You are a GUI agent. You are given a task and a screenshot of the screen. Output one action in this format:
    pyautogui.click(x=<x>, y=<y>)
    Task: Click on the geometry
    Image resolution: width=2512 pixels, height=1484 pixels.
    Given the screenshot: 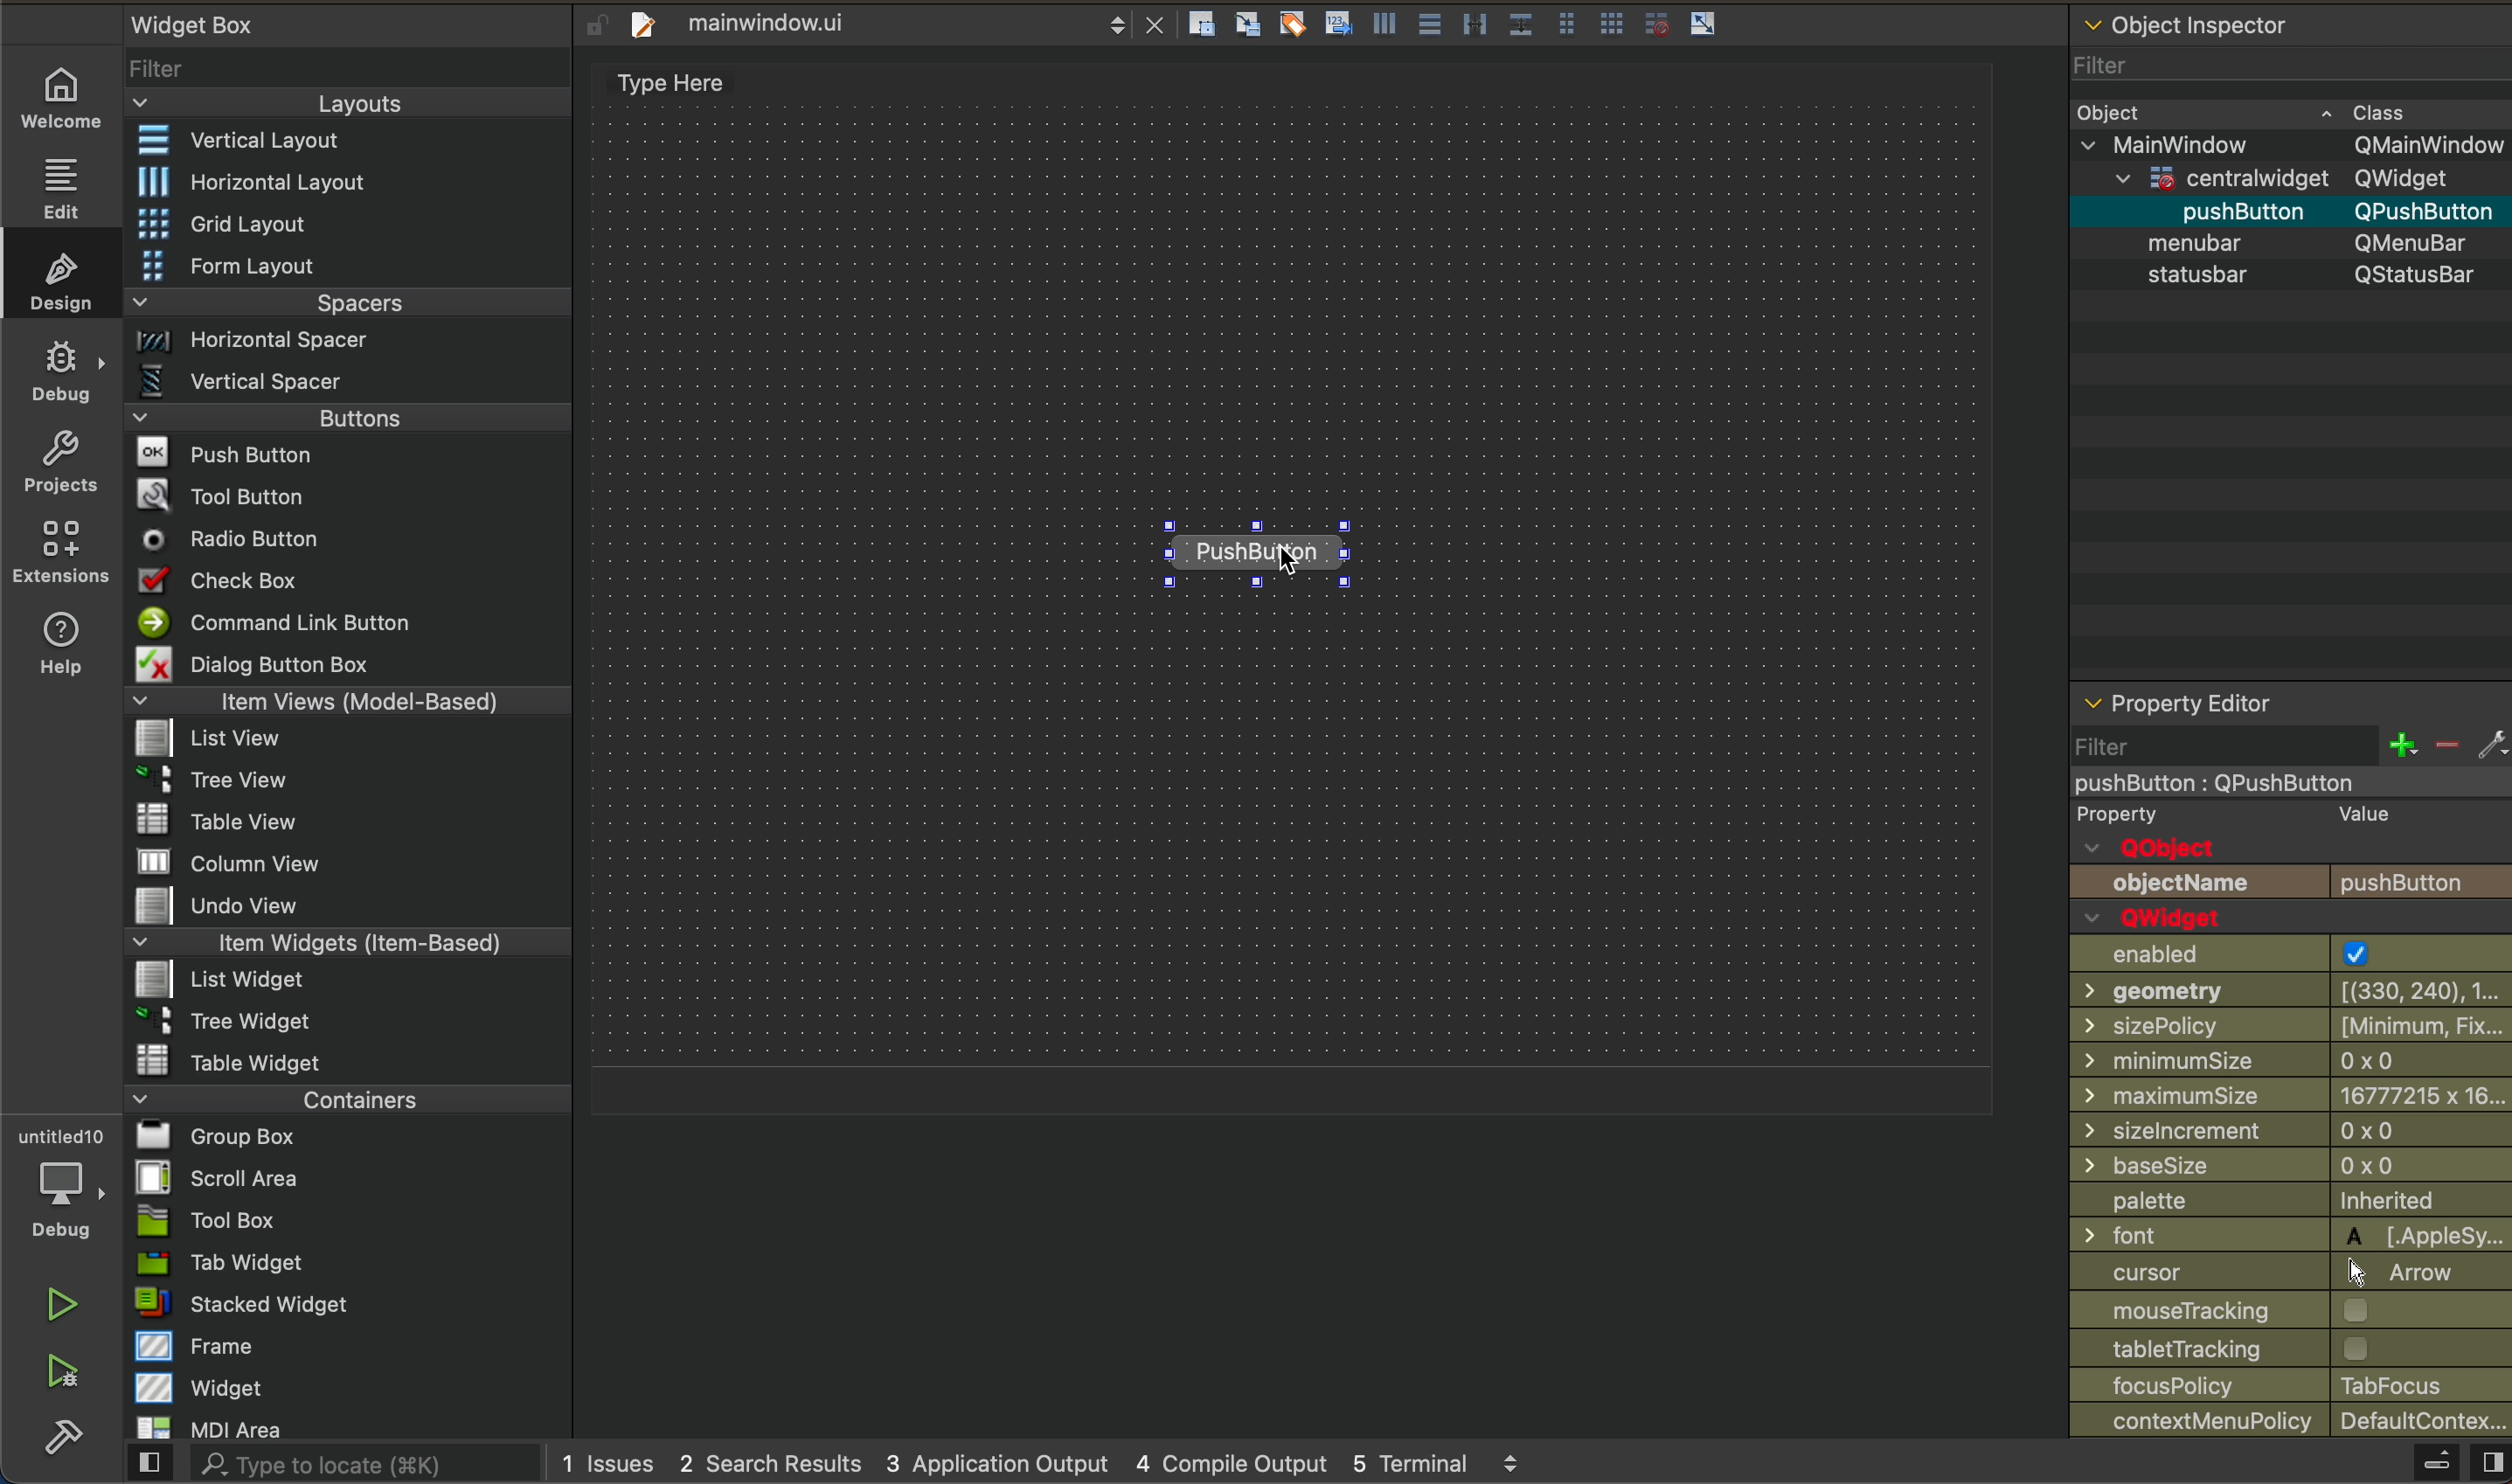 What is the action you would take?
    pyautogui.click(x=2287, y=992)
    